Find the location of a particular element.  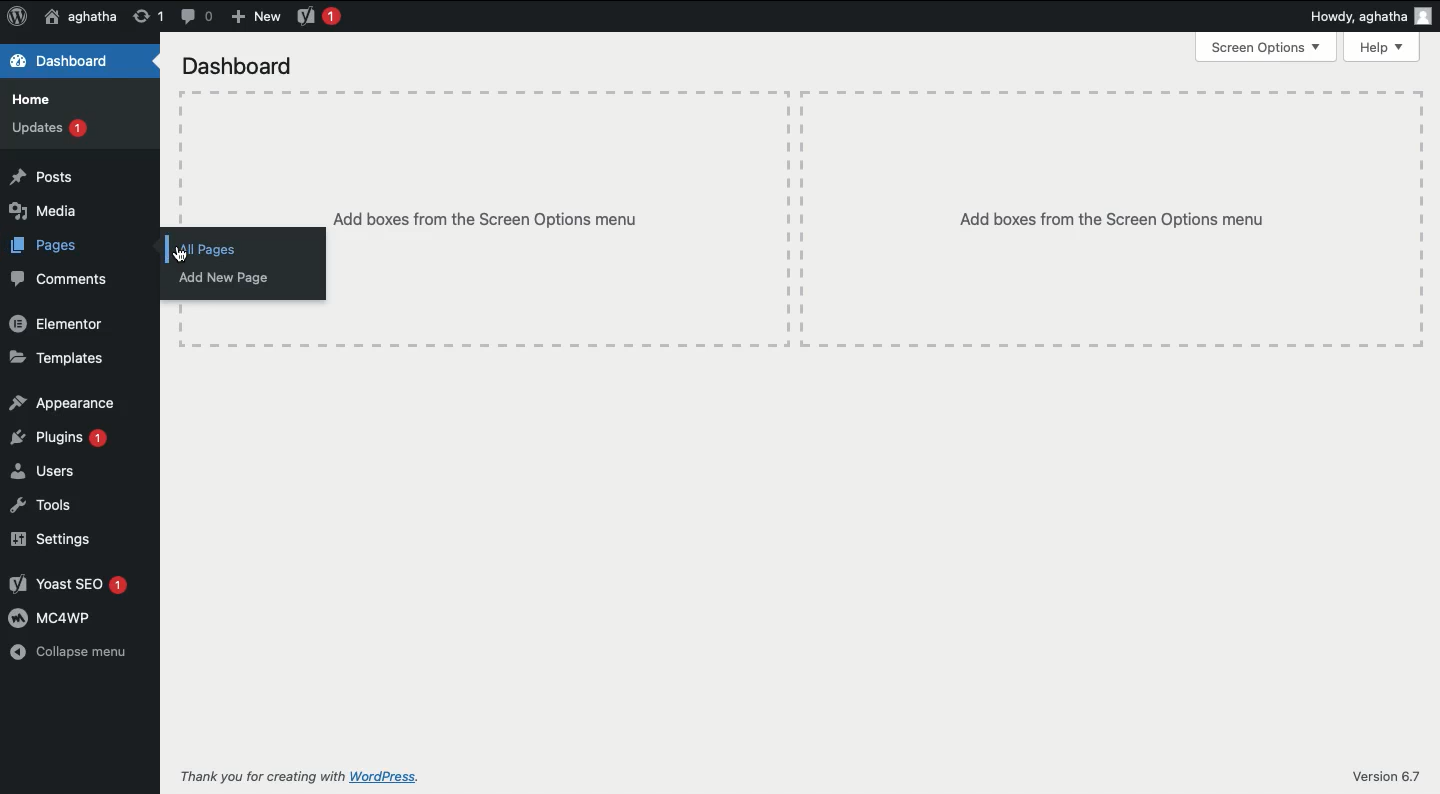

Media is located at coordinates (46, 211).